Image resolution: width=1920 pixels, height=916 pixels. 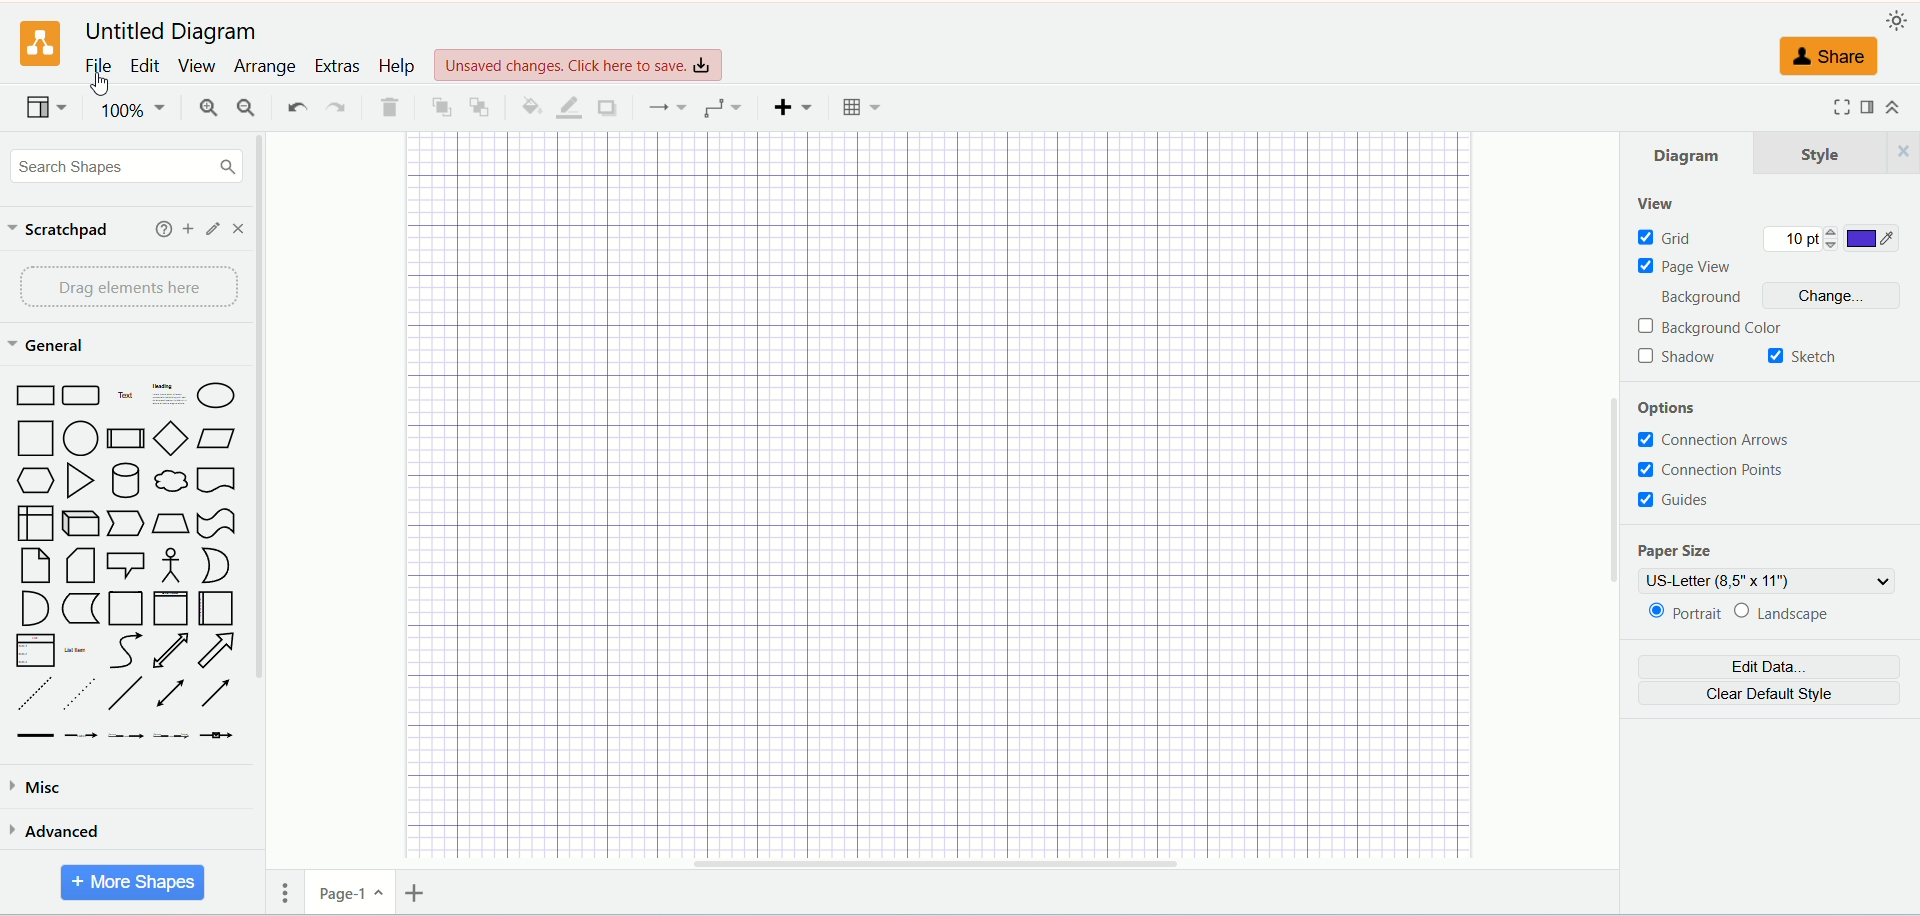 What do you see at coordinates (83, 440) in the screenshot?
I see `Circle` at bounding box center [83, 440].